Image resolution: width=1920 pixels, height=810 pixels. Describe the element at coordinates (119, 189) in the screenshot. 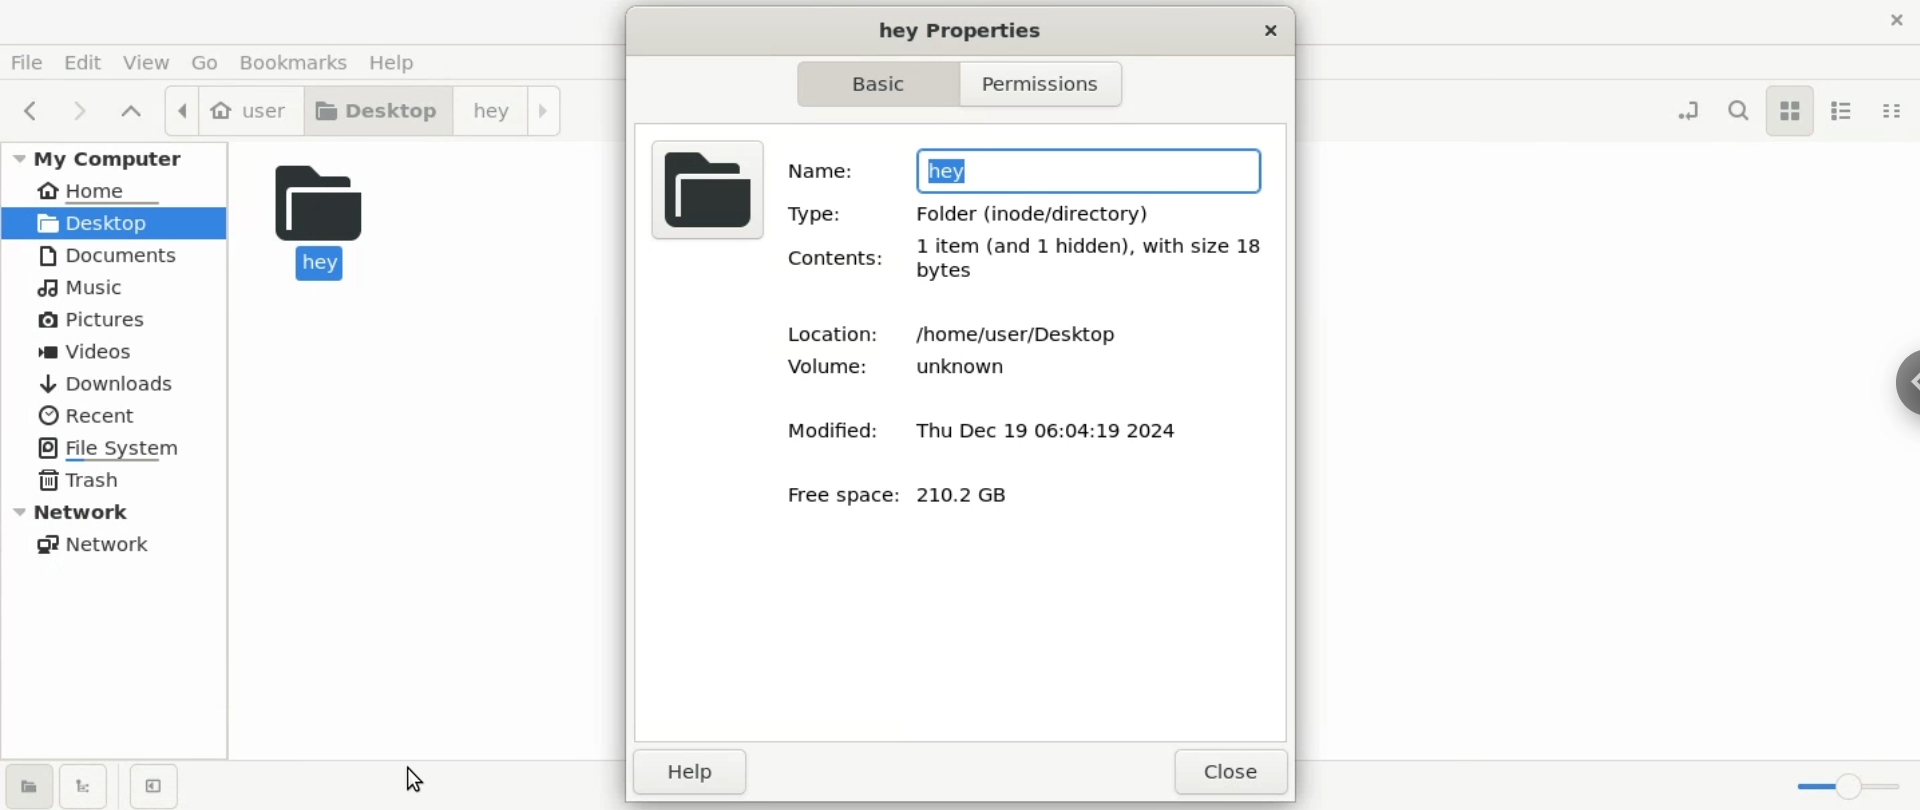

I see `home` at that location.